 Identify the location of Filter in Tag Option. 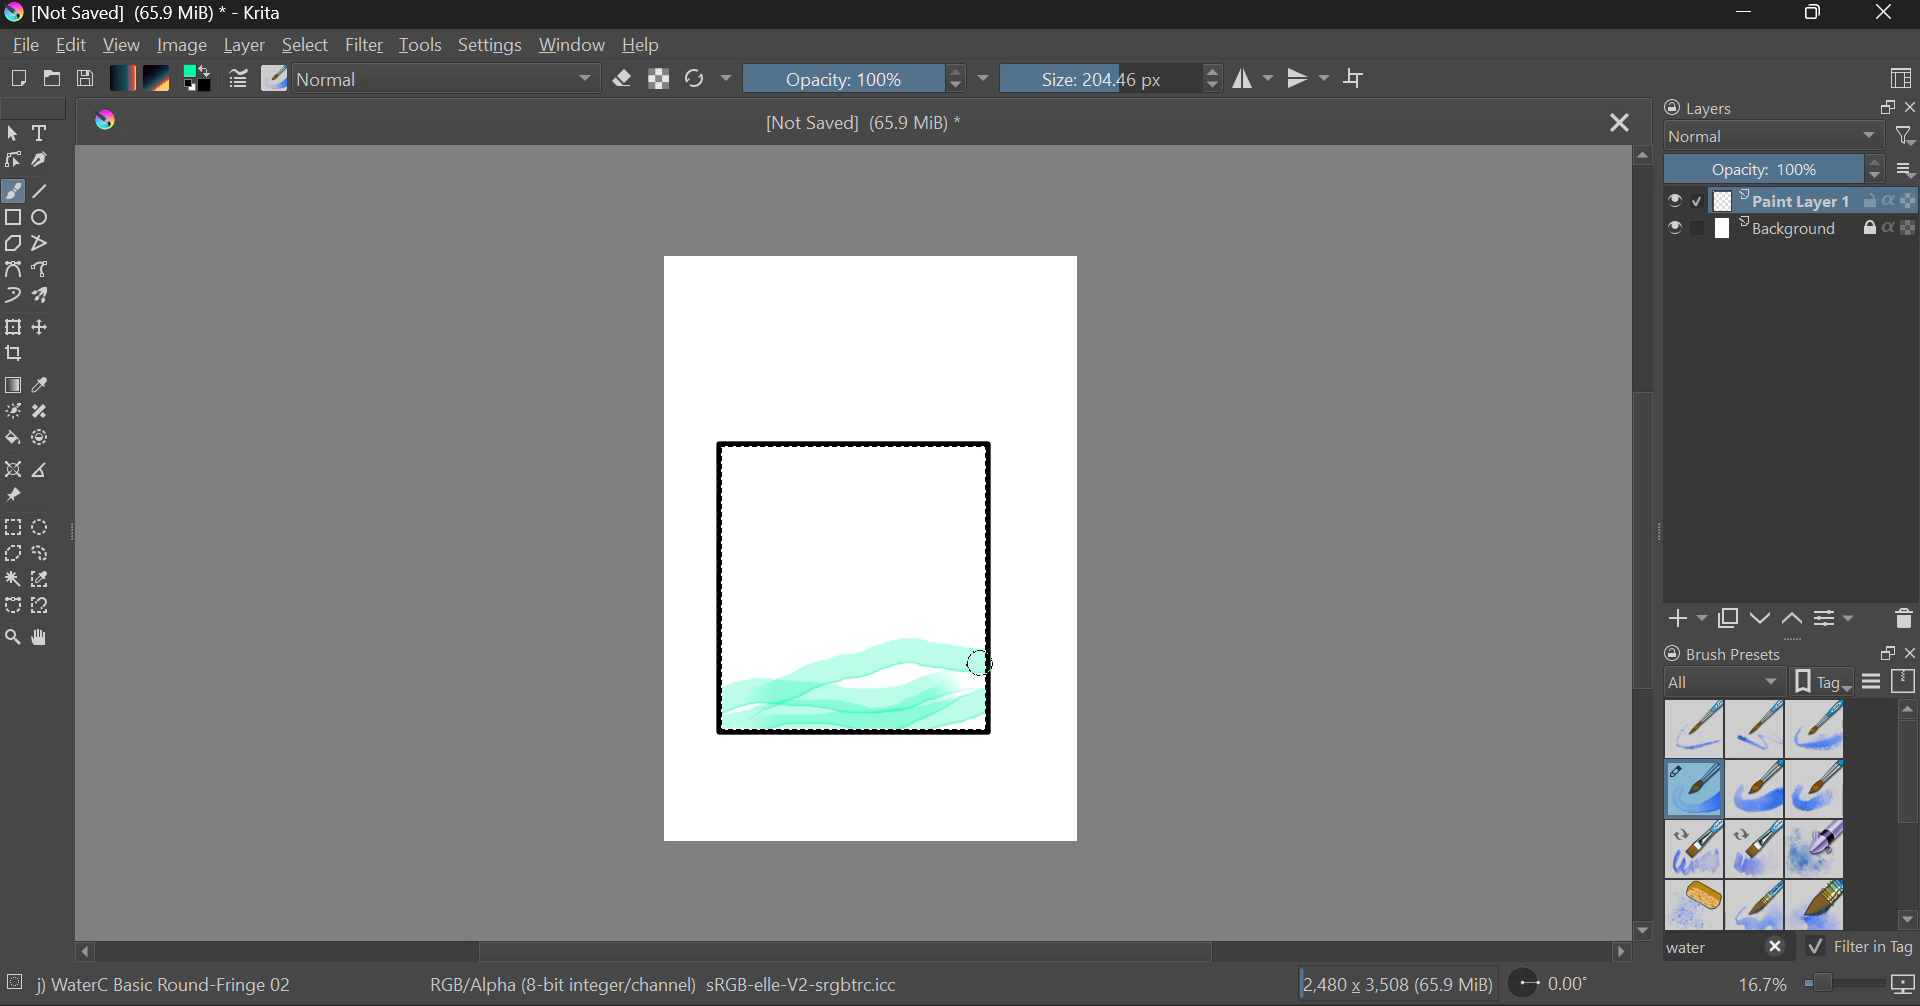
(1861, 949).